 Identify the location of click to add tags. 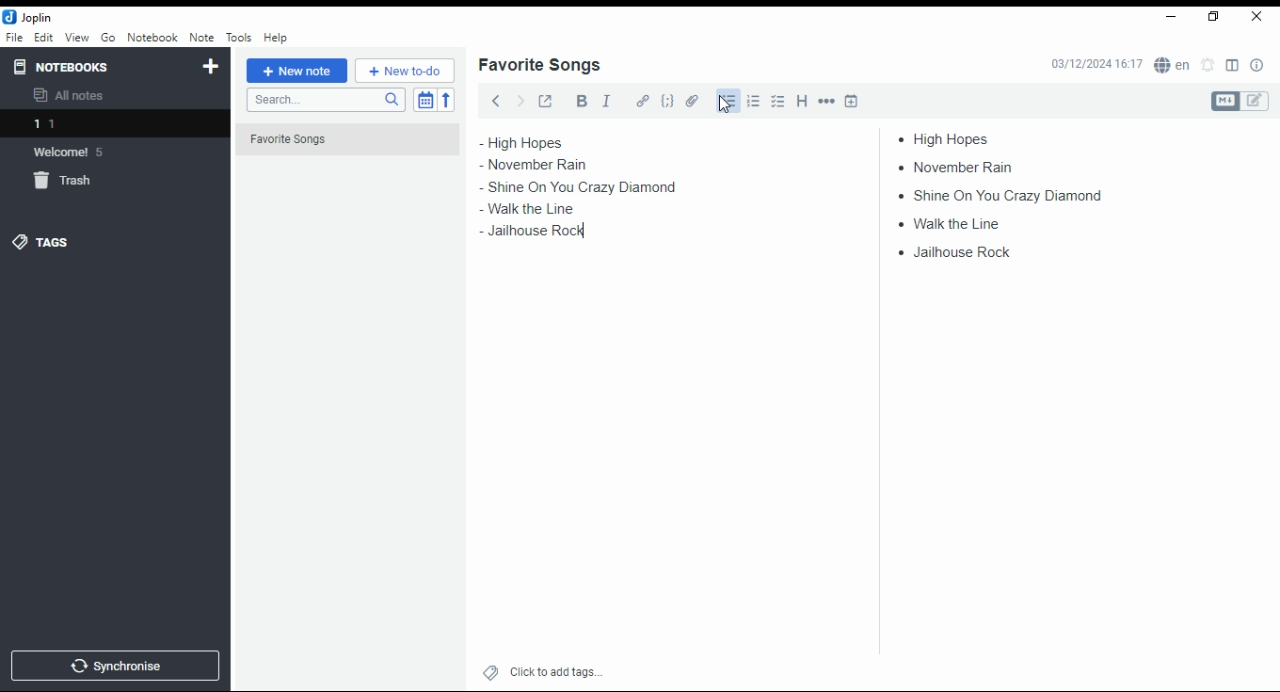
(556, 669).